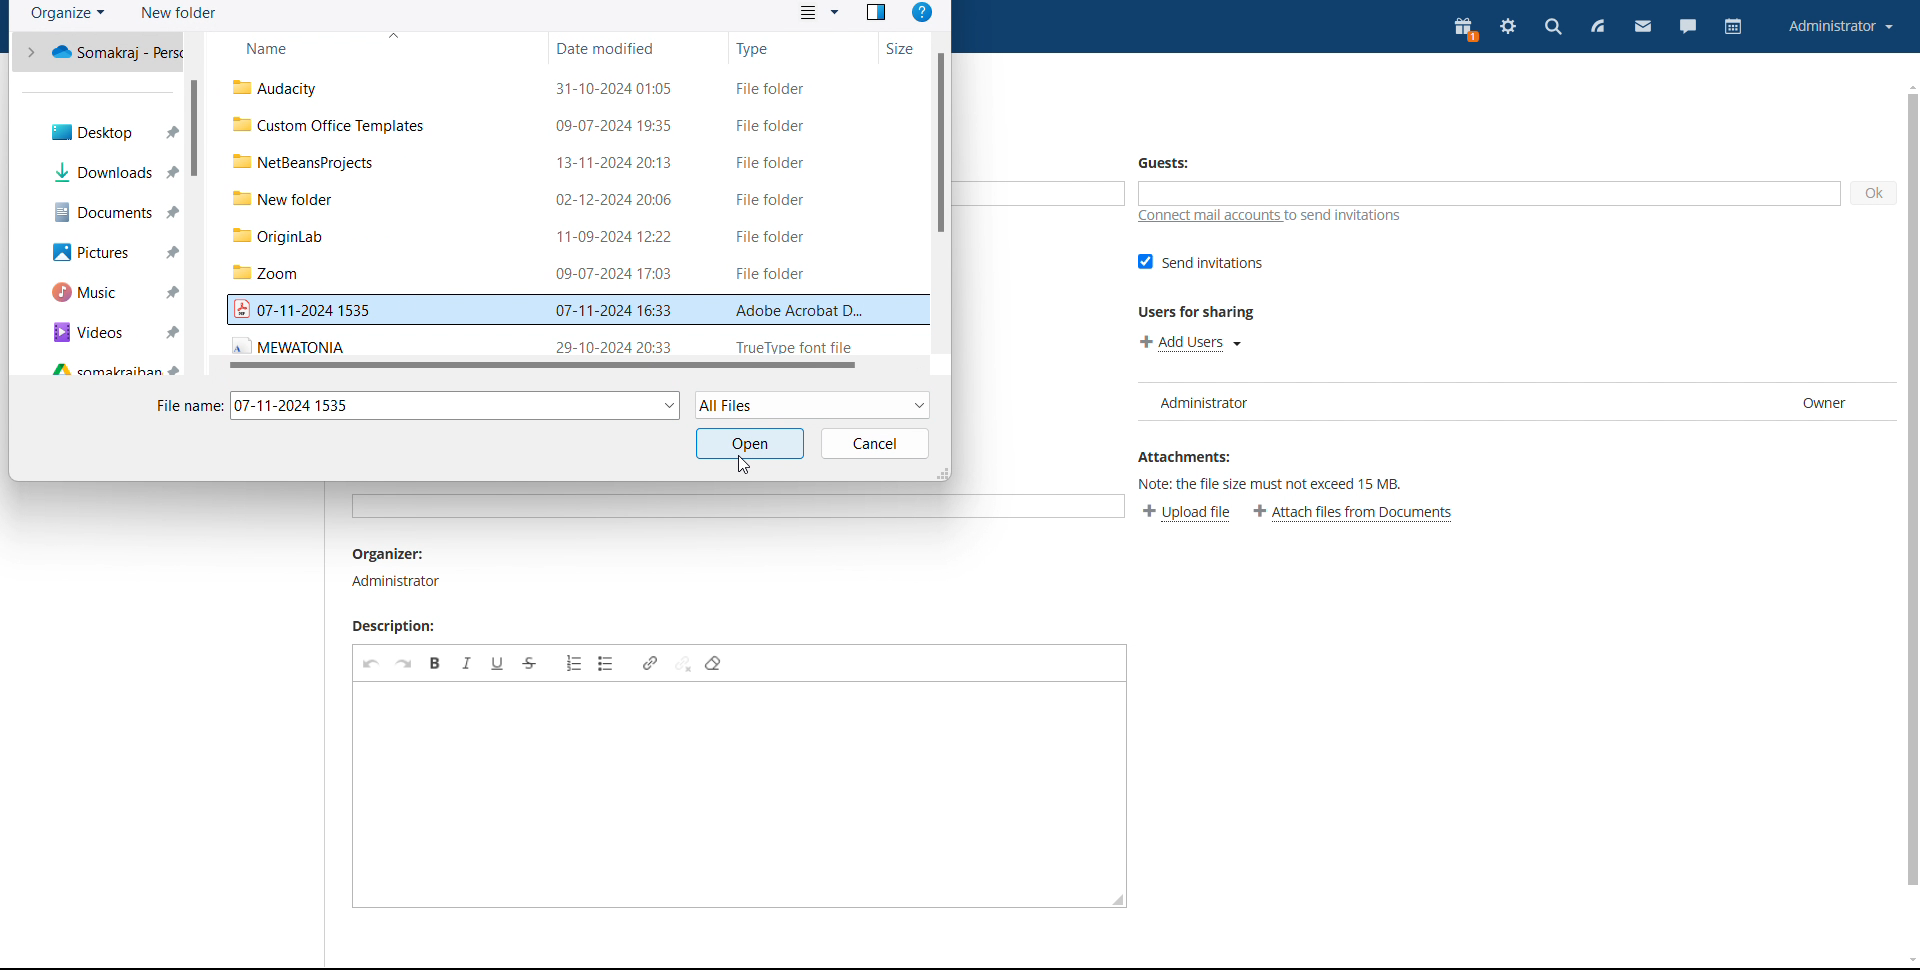 The height and width of the screenshot is (970, 1920). I want to click on Attachments, so click(1178, 458).